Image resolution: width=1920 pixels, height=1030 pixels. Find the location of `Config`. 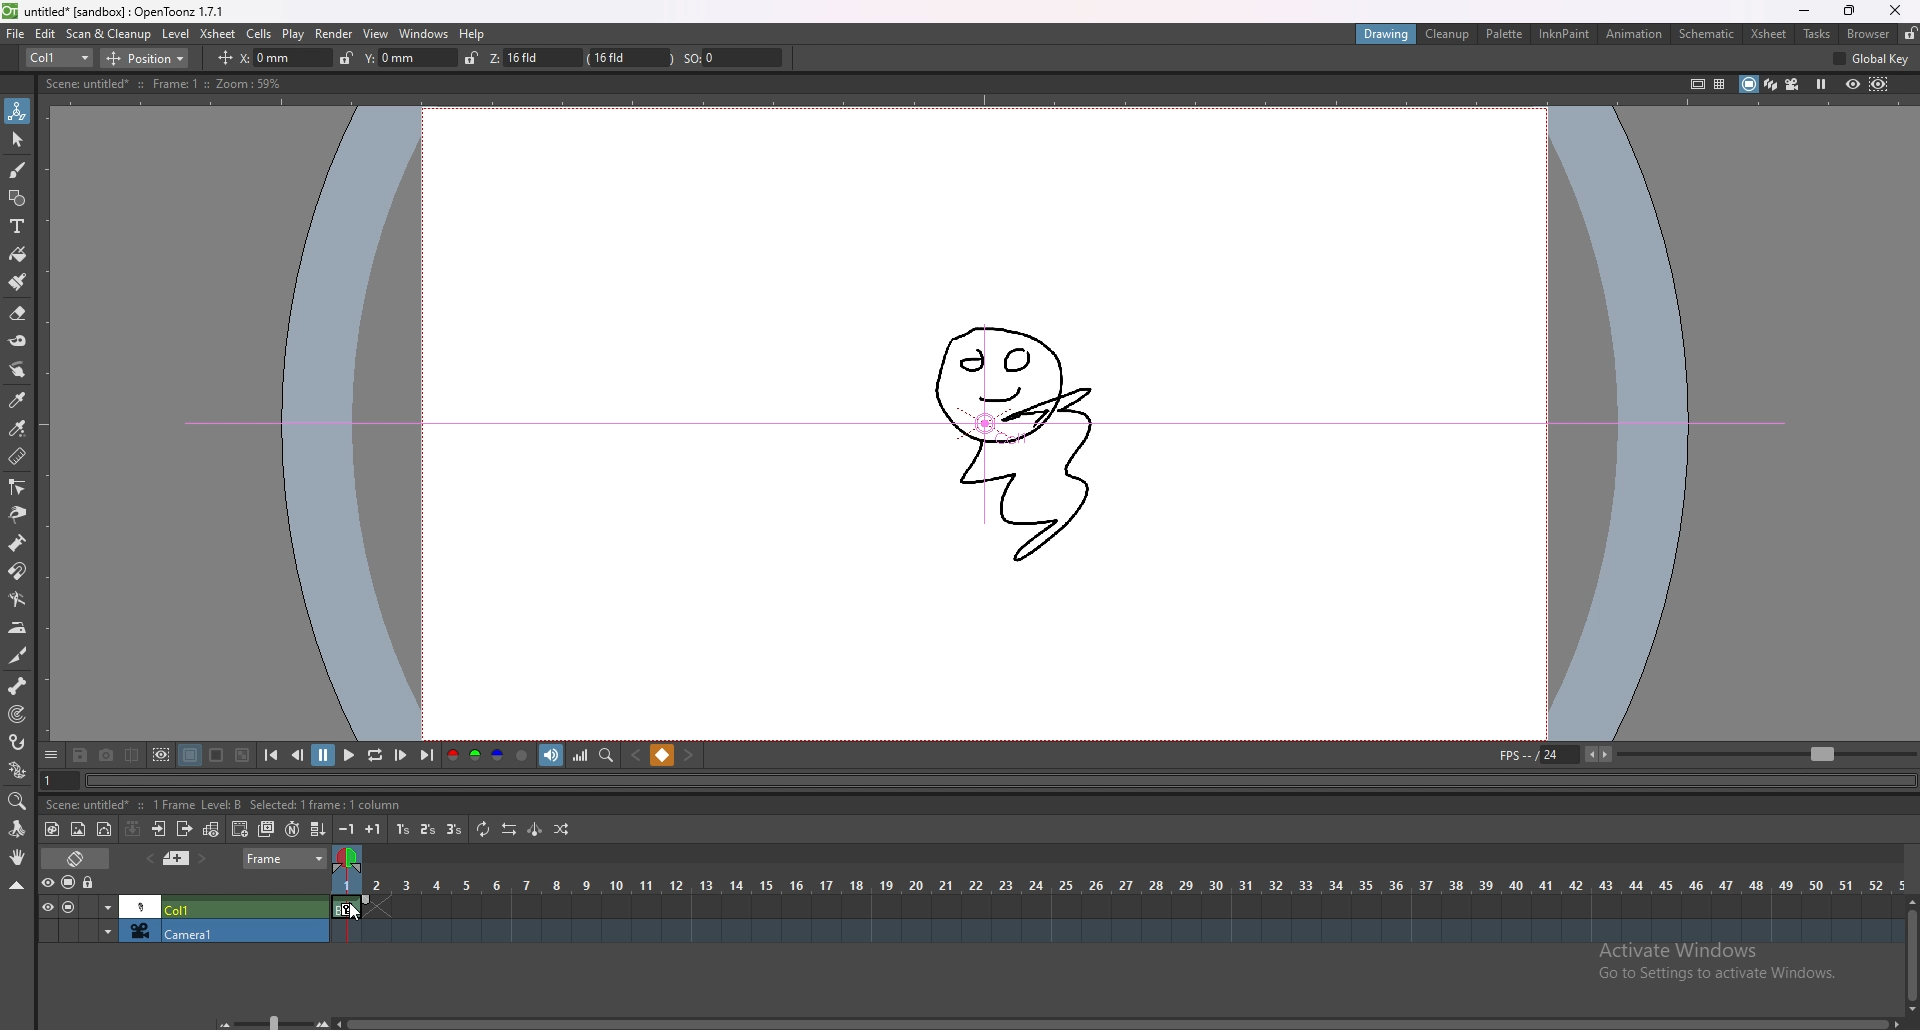

Config is located at coordinates (1877, 60).